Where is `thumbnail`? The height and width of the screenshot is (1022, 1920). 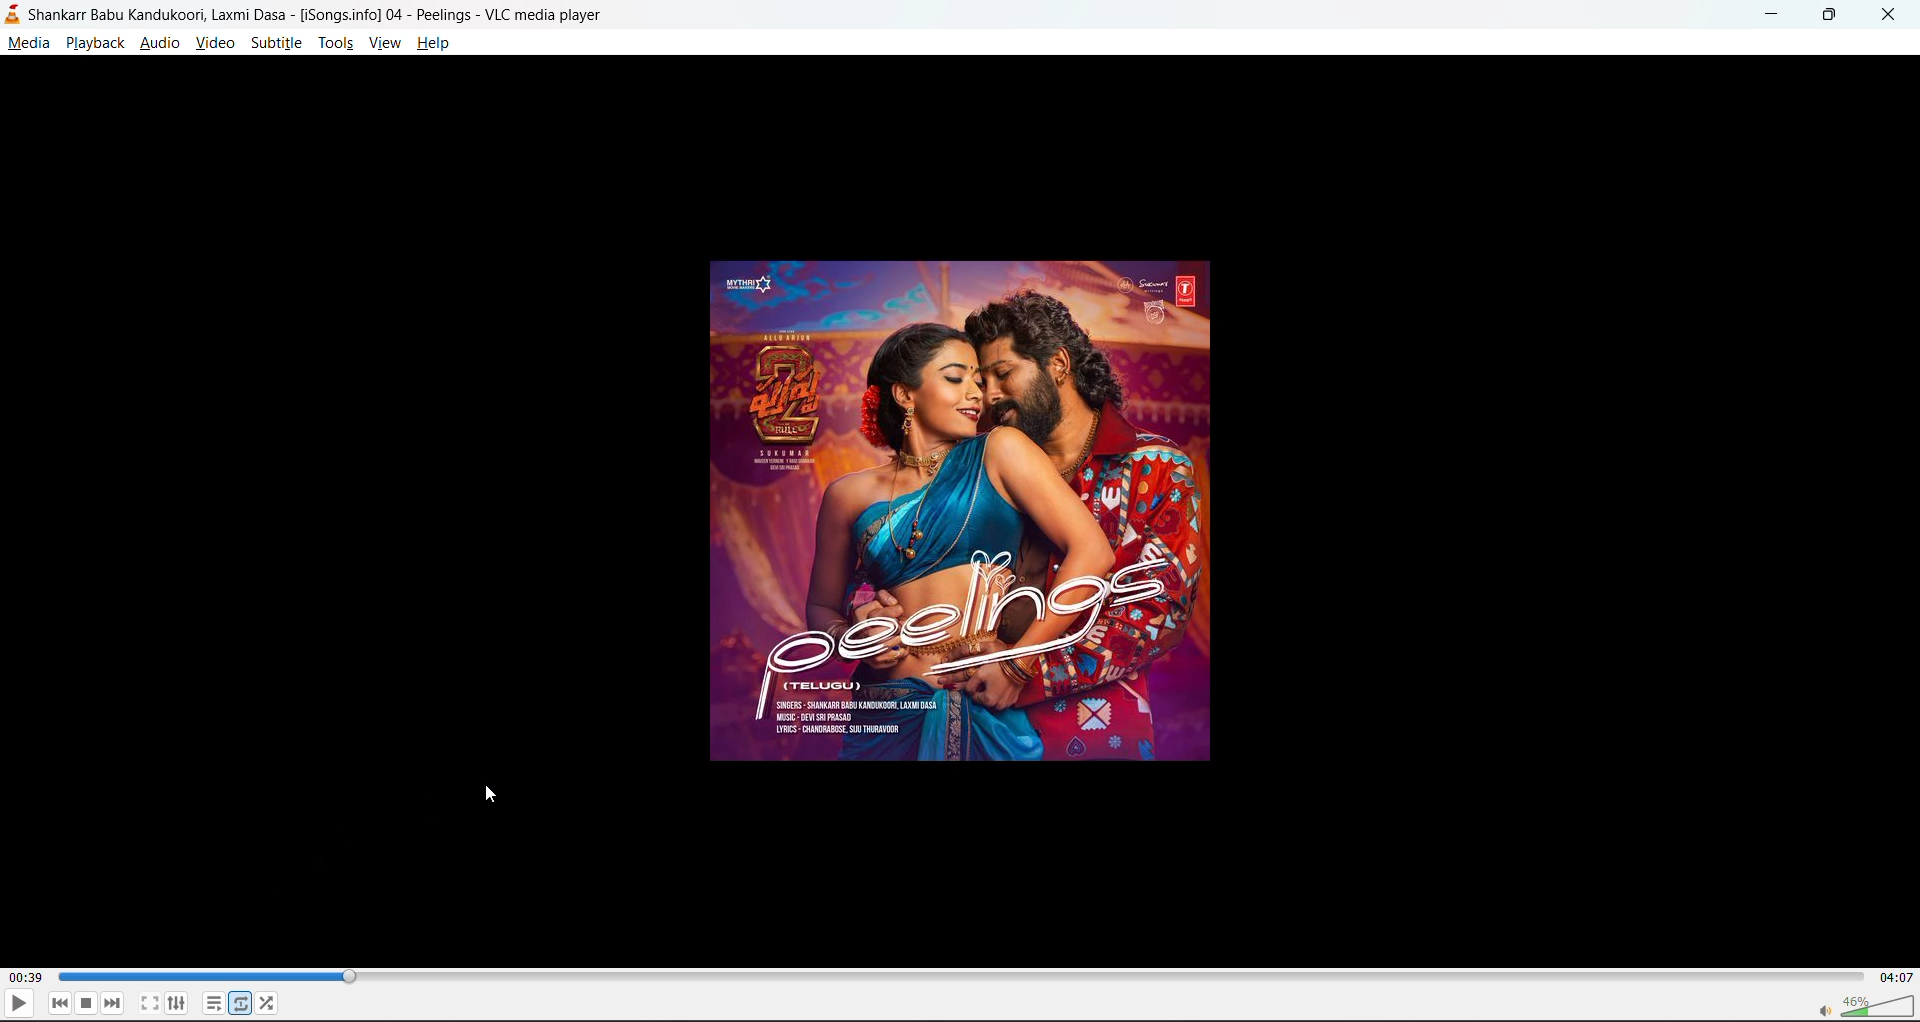
thumbnail is located at coordinates (964, 513).